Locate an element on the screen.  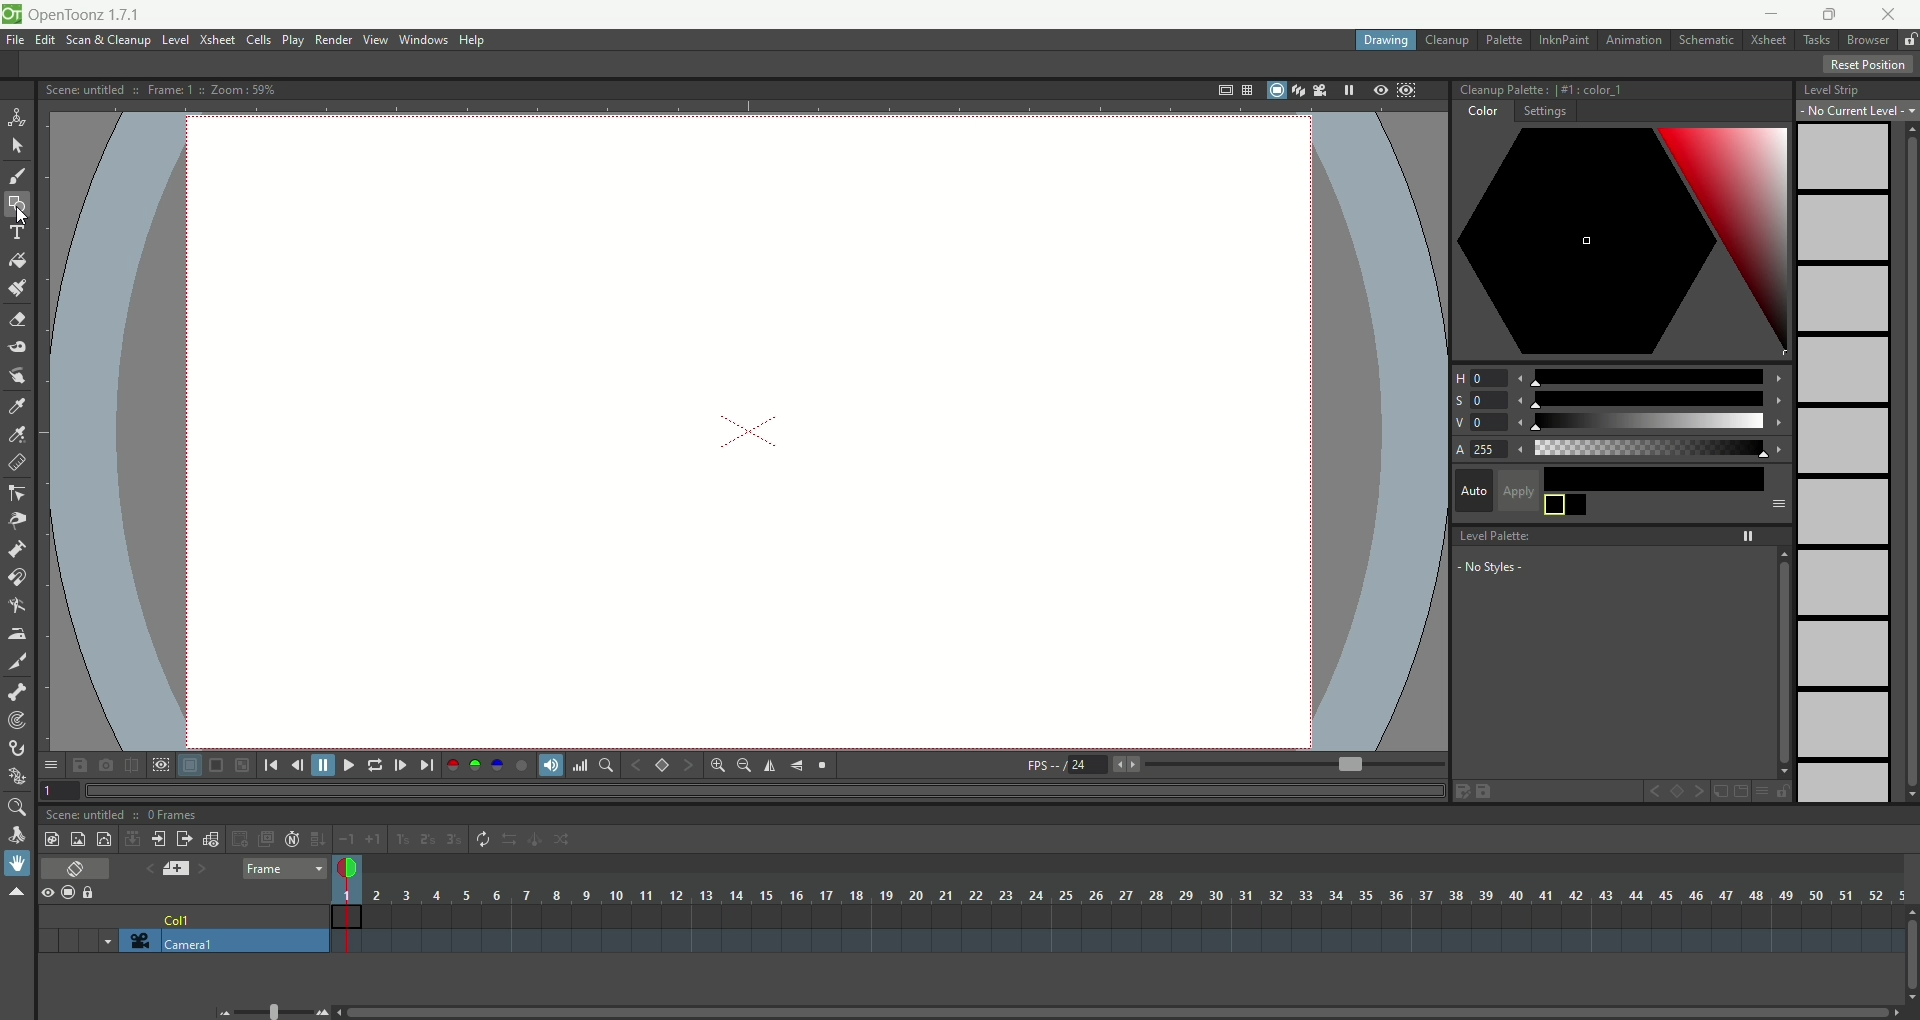
set key is located at coordinates (1679, 793).